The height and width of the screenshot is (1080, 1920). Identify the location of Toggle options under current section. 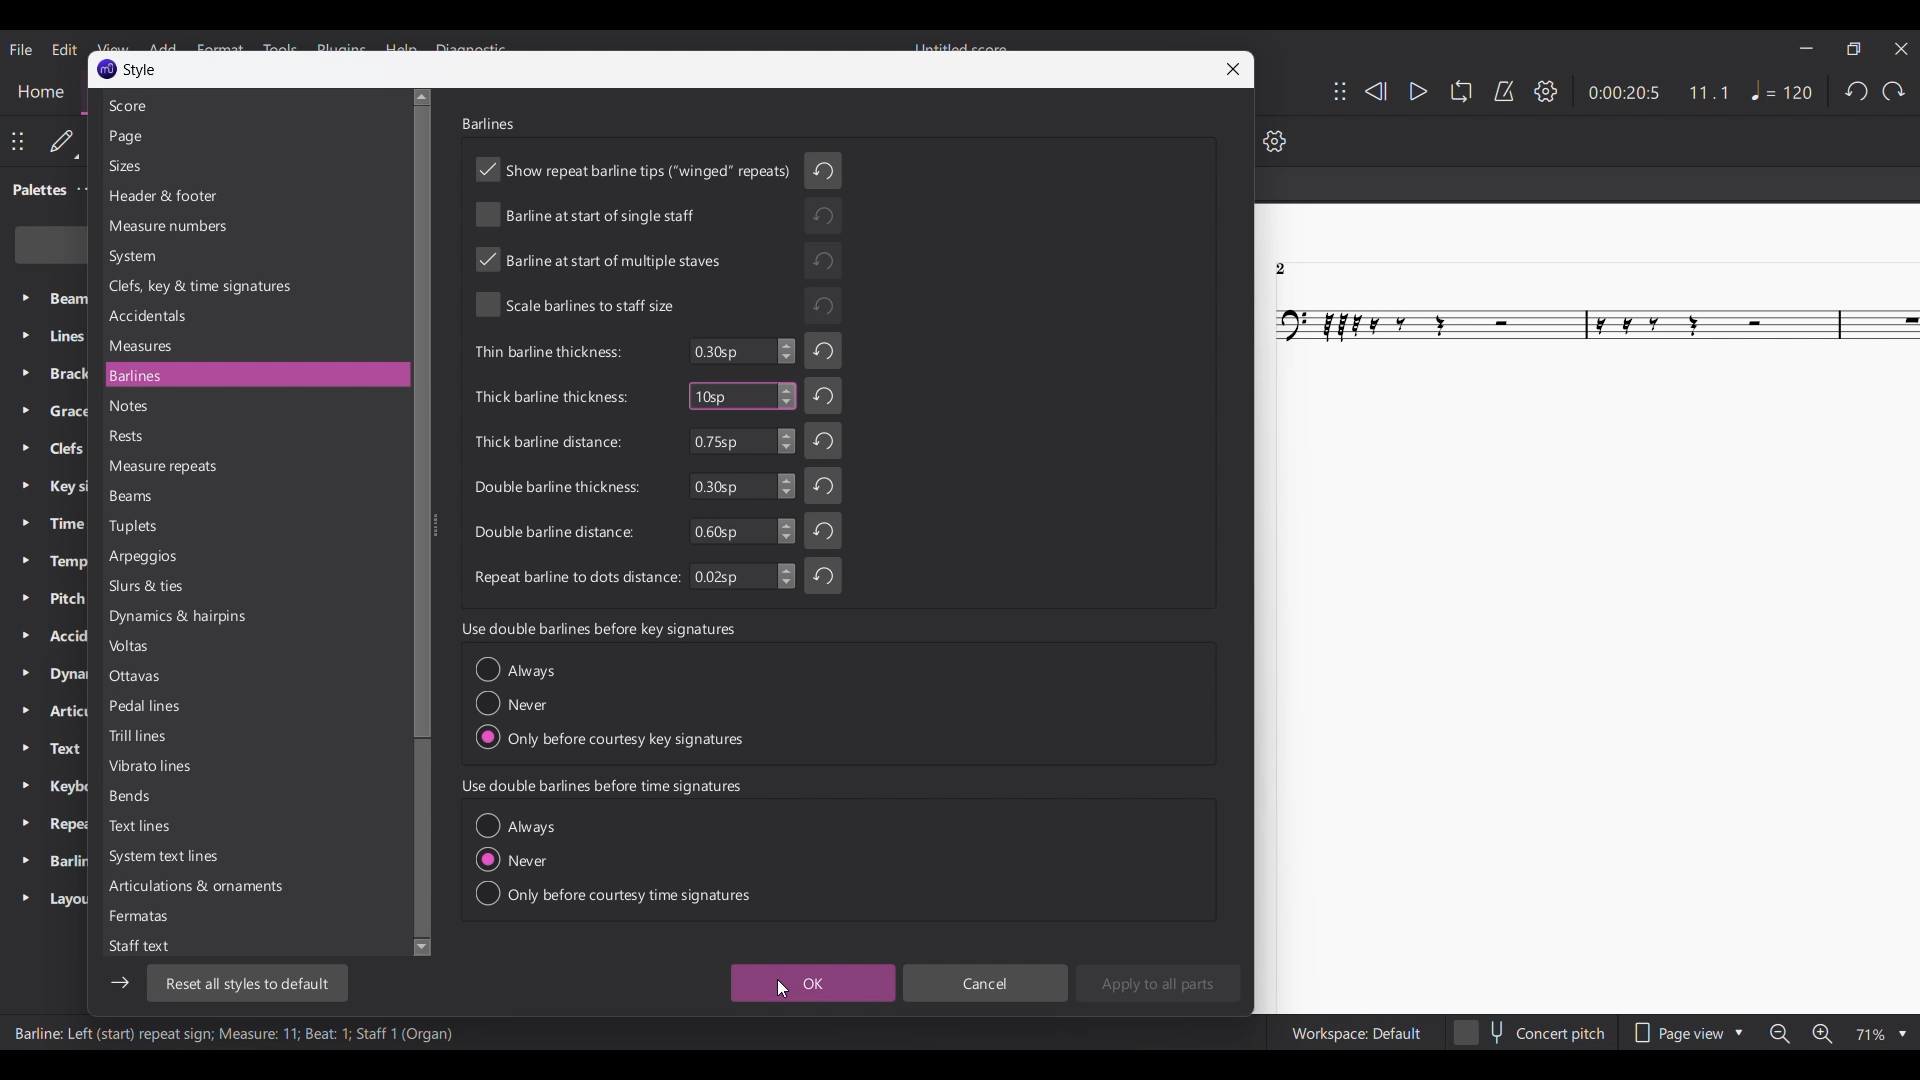
(613, 860).